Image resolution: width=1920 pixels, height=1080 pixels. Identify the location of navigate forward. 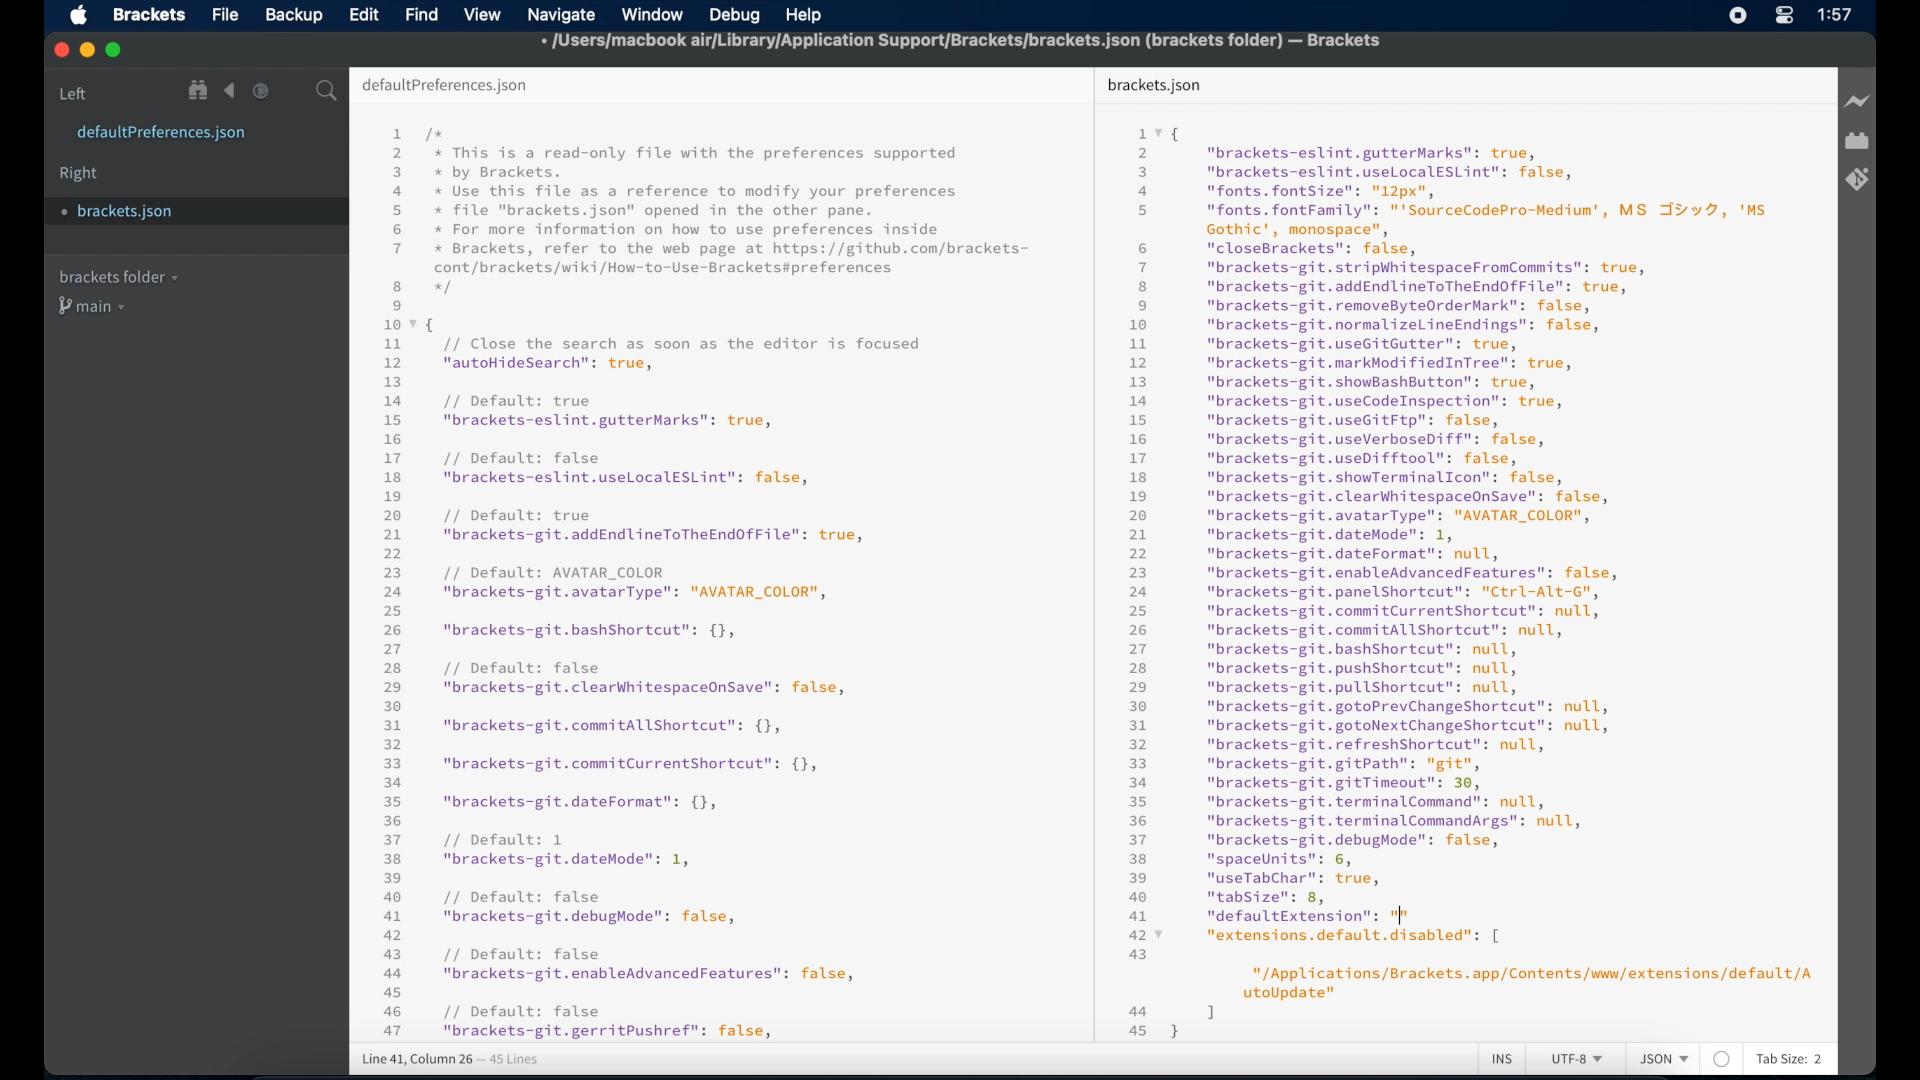
(261, 91).